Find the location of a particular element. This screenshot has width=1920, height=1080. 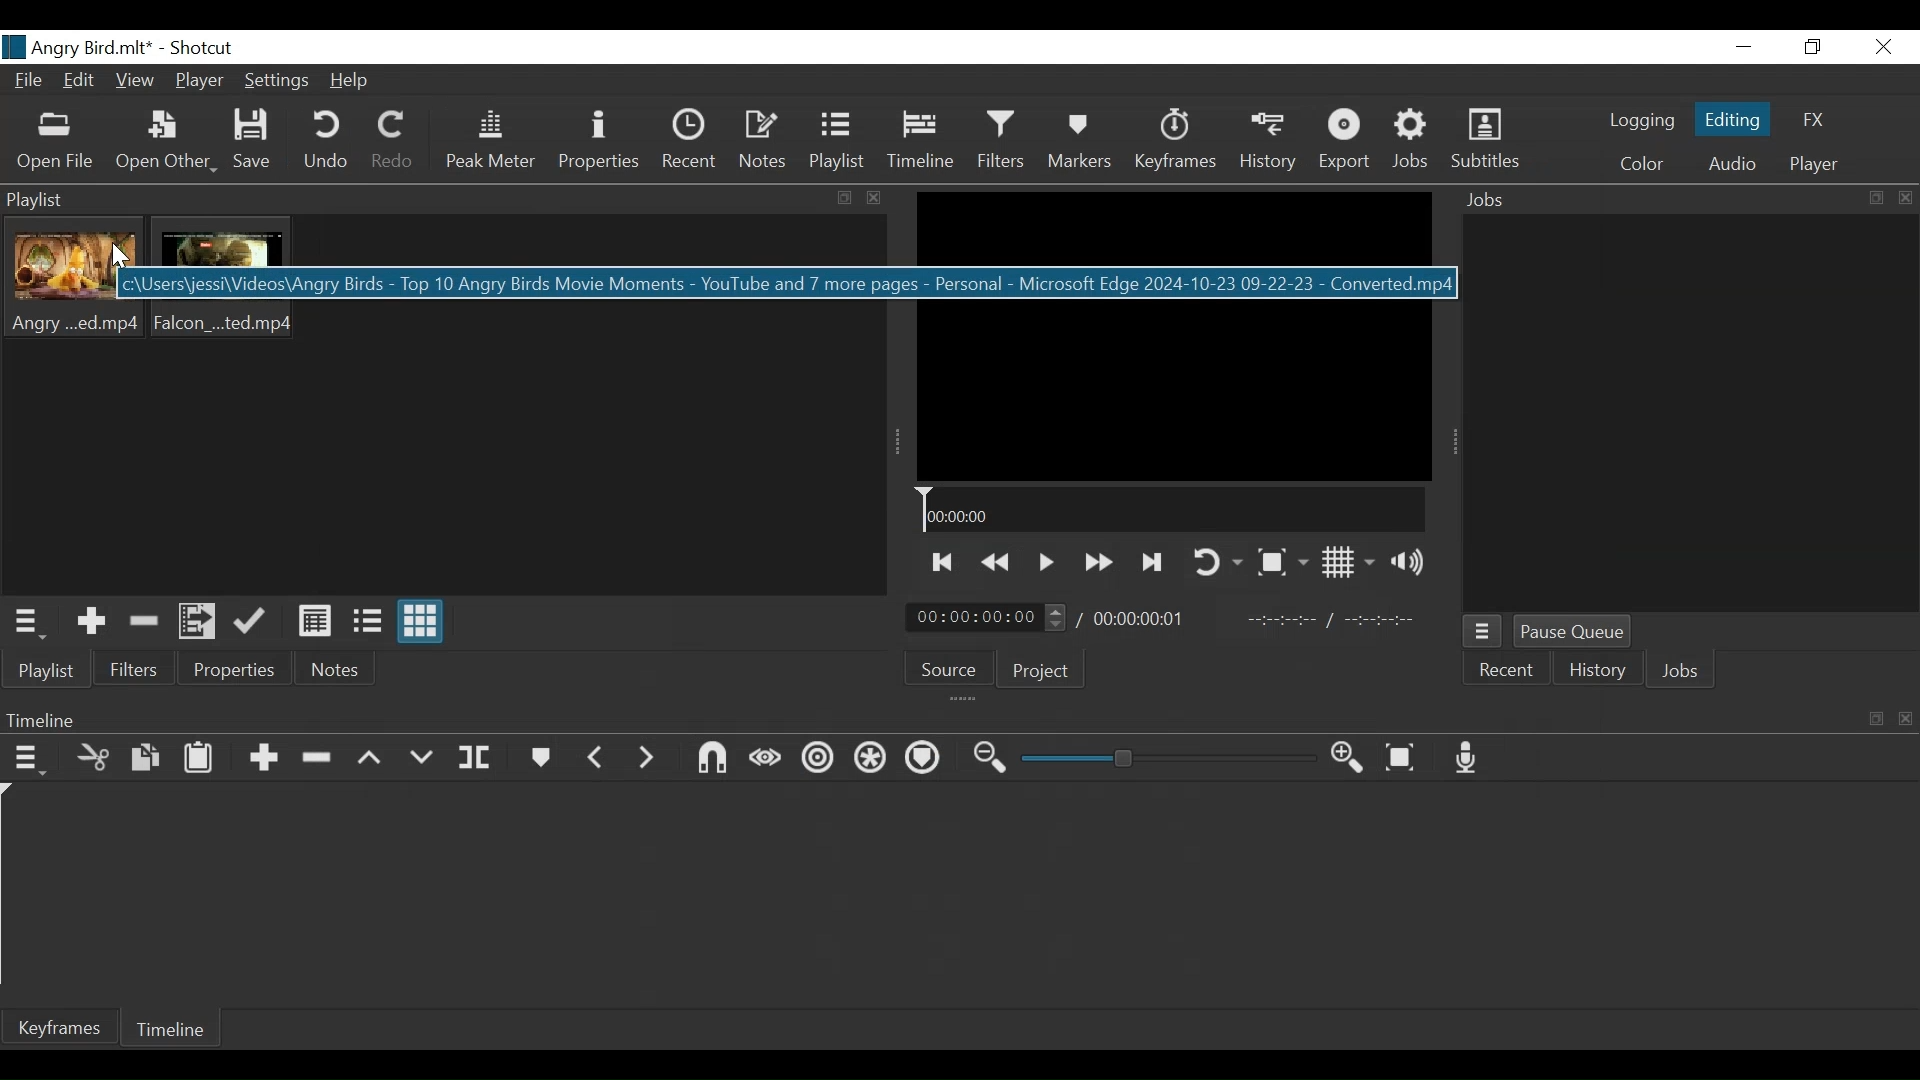

View is located at coordinates (135, 81).